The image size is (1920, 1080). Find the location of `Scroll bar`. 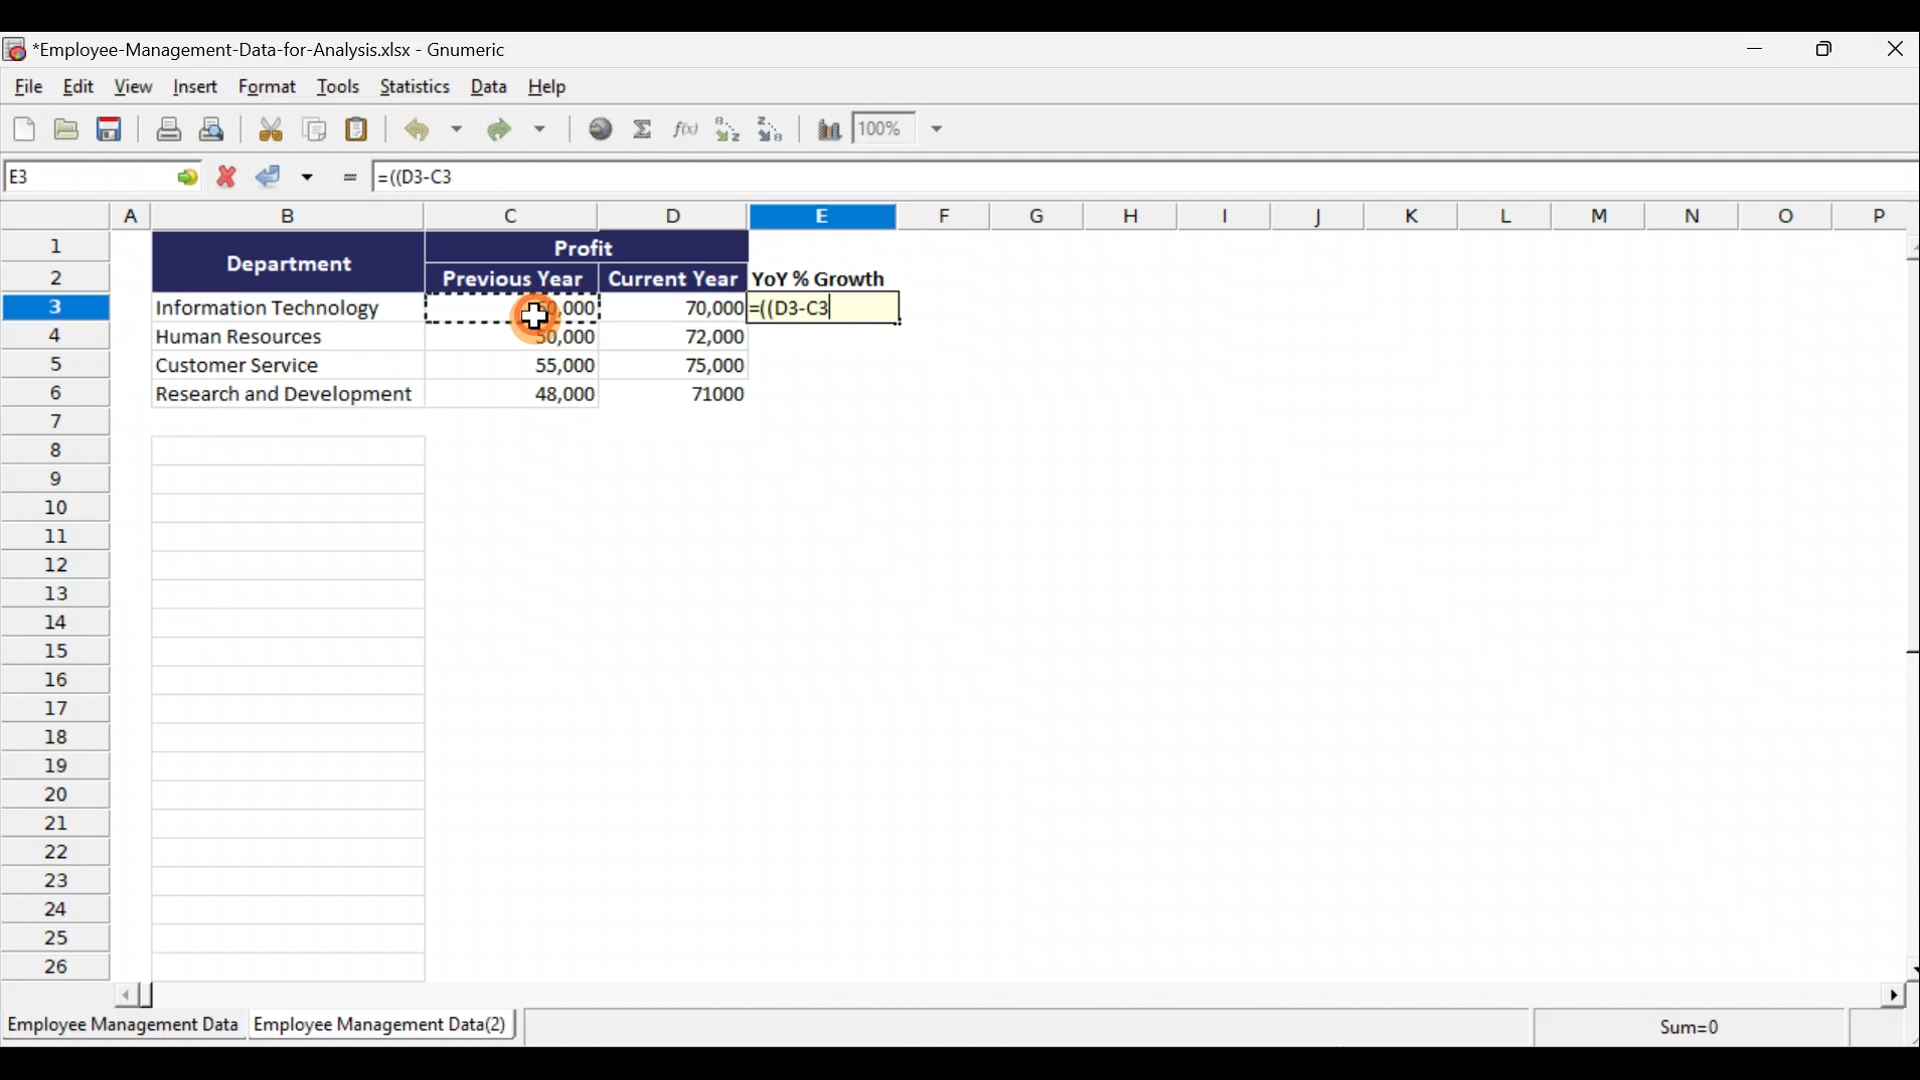

Scroll bar is located at coordinates (1908, 606).